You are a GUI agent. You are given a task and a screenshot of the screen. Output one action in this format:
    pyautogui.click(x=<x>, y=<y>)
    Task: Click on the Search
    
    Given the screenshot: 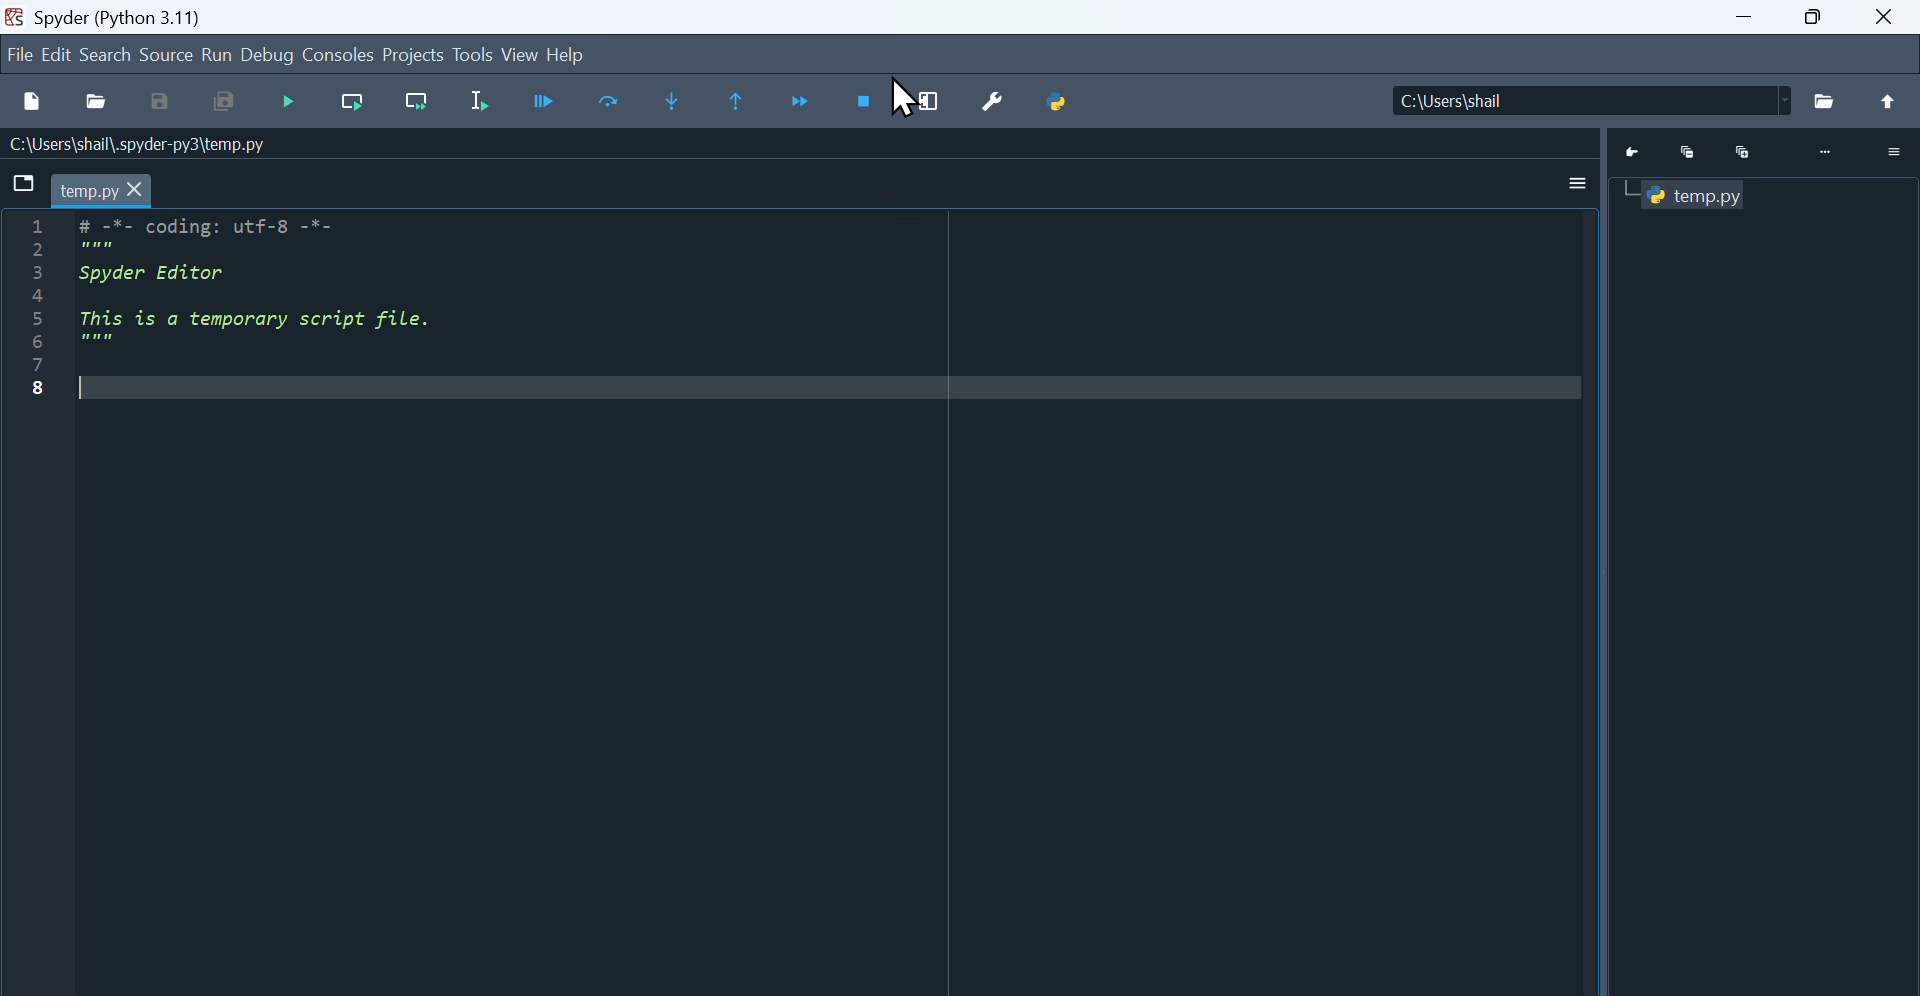 What is the action you would take?
    pyautogui.click(x=104, y=54)
    